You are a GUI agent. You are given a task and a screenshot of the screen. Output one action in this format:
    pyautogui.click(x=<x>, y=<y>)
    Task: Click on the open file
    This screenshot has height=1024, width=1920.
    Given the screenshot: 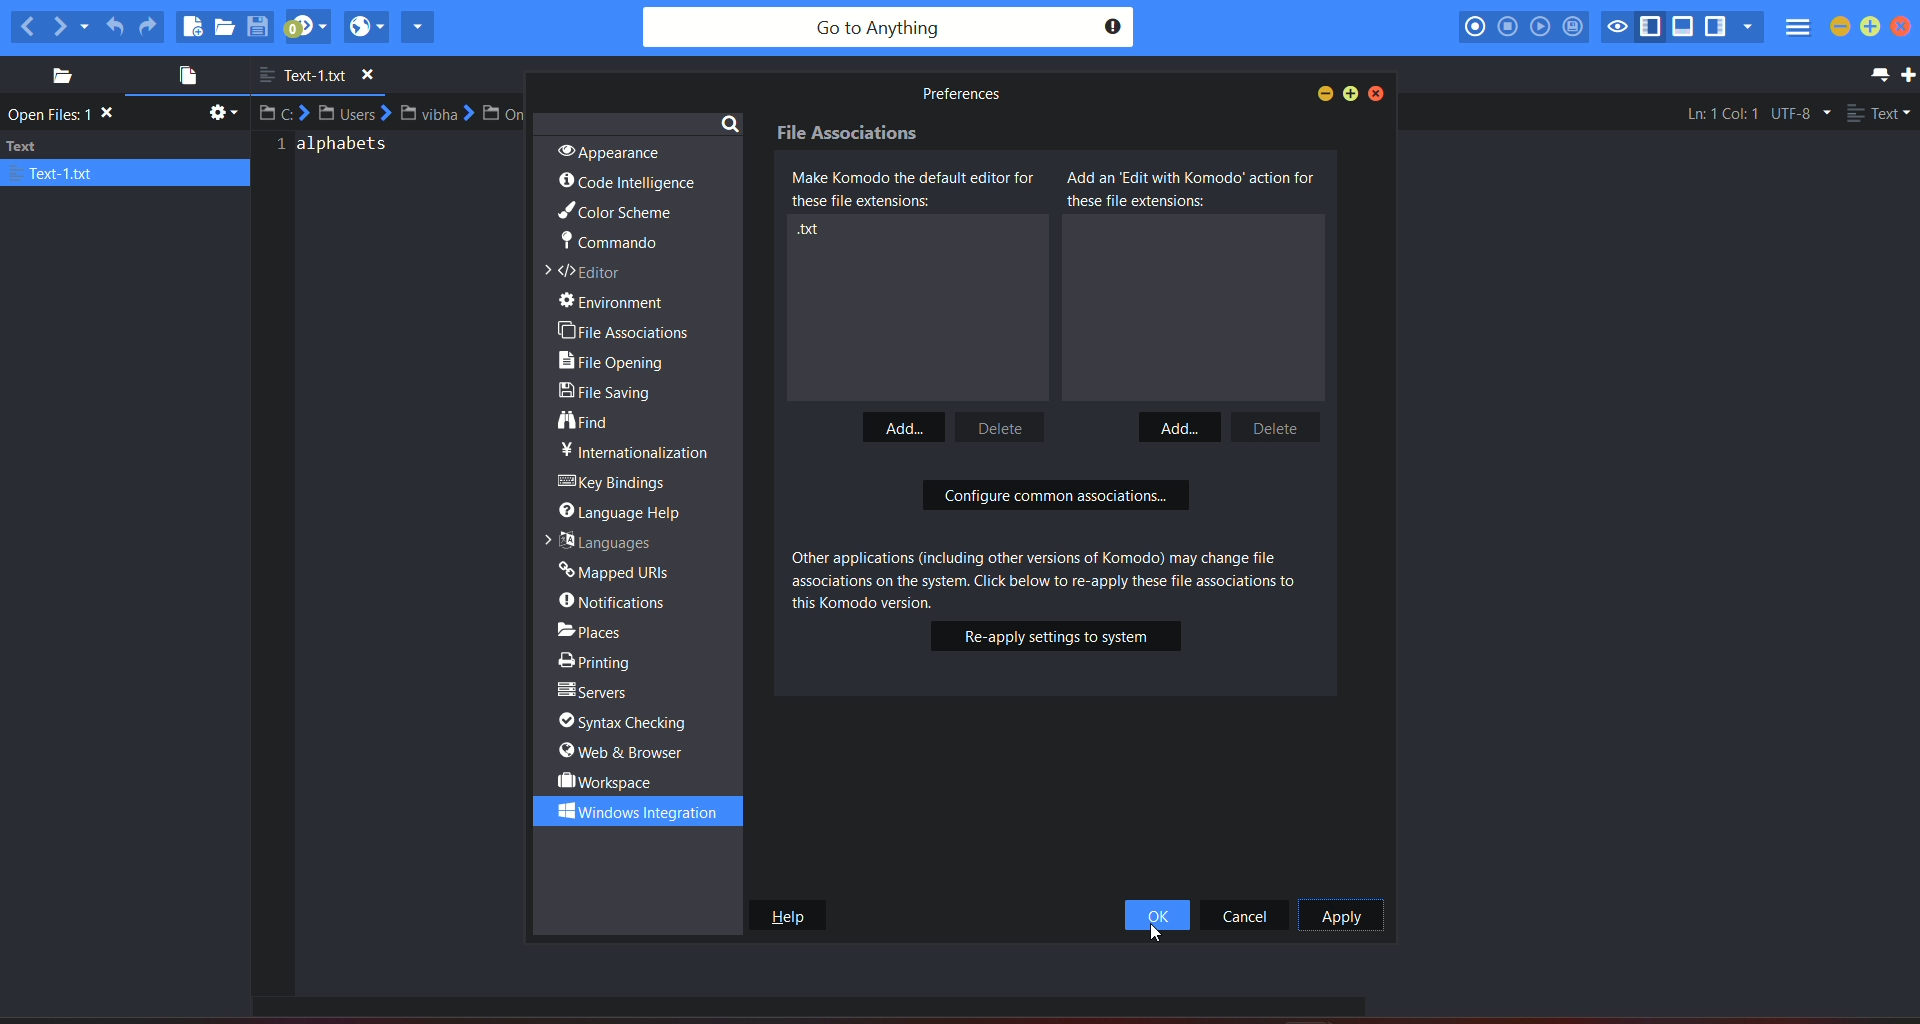 What is the action you would take?
    pyautogui.click(x=226, y=28)
    